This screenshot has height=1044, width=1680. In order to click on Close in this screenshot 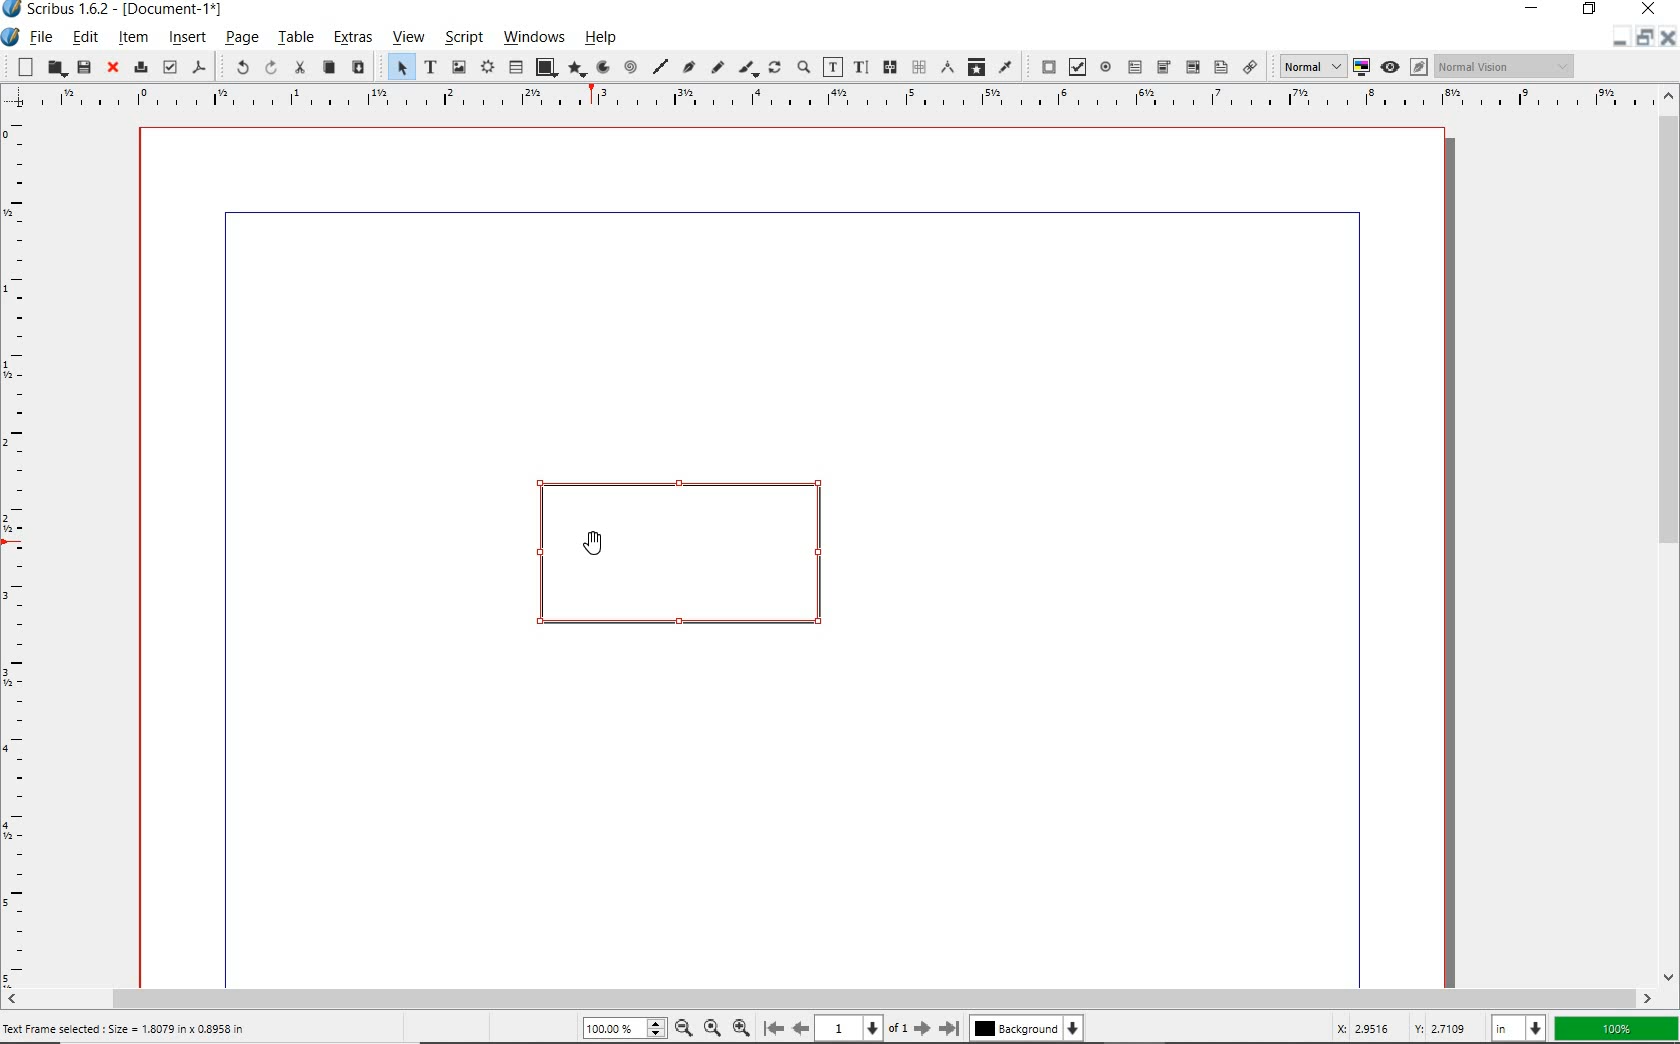, I will do `click(1667, 38)`.